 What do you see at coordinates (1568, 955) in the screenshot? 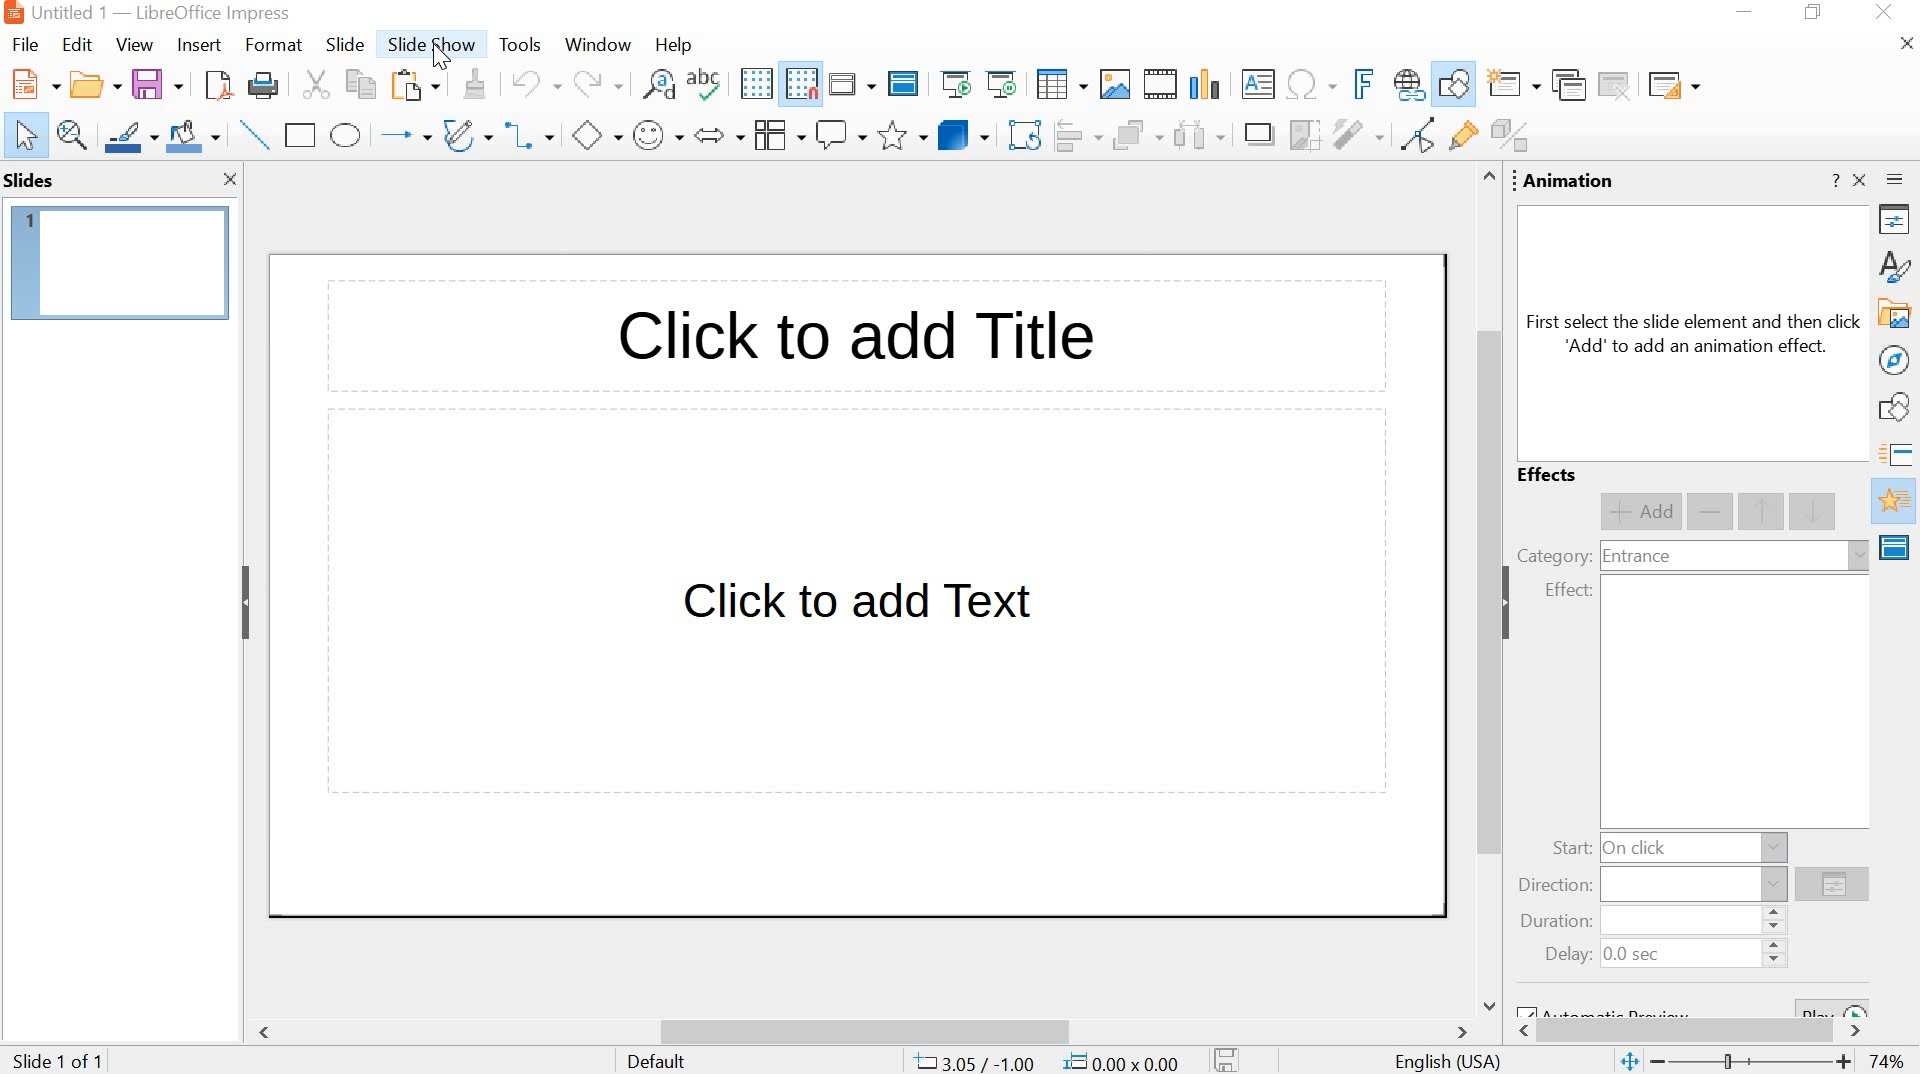
I see `delay` at bounding box center [1568, 955].